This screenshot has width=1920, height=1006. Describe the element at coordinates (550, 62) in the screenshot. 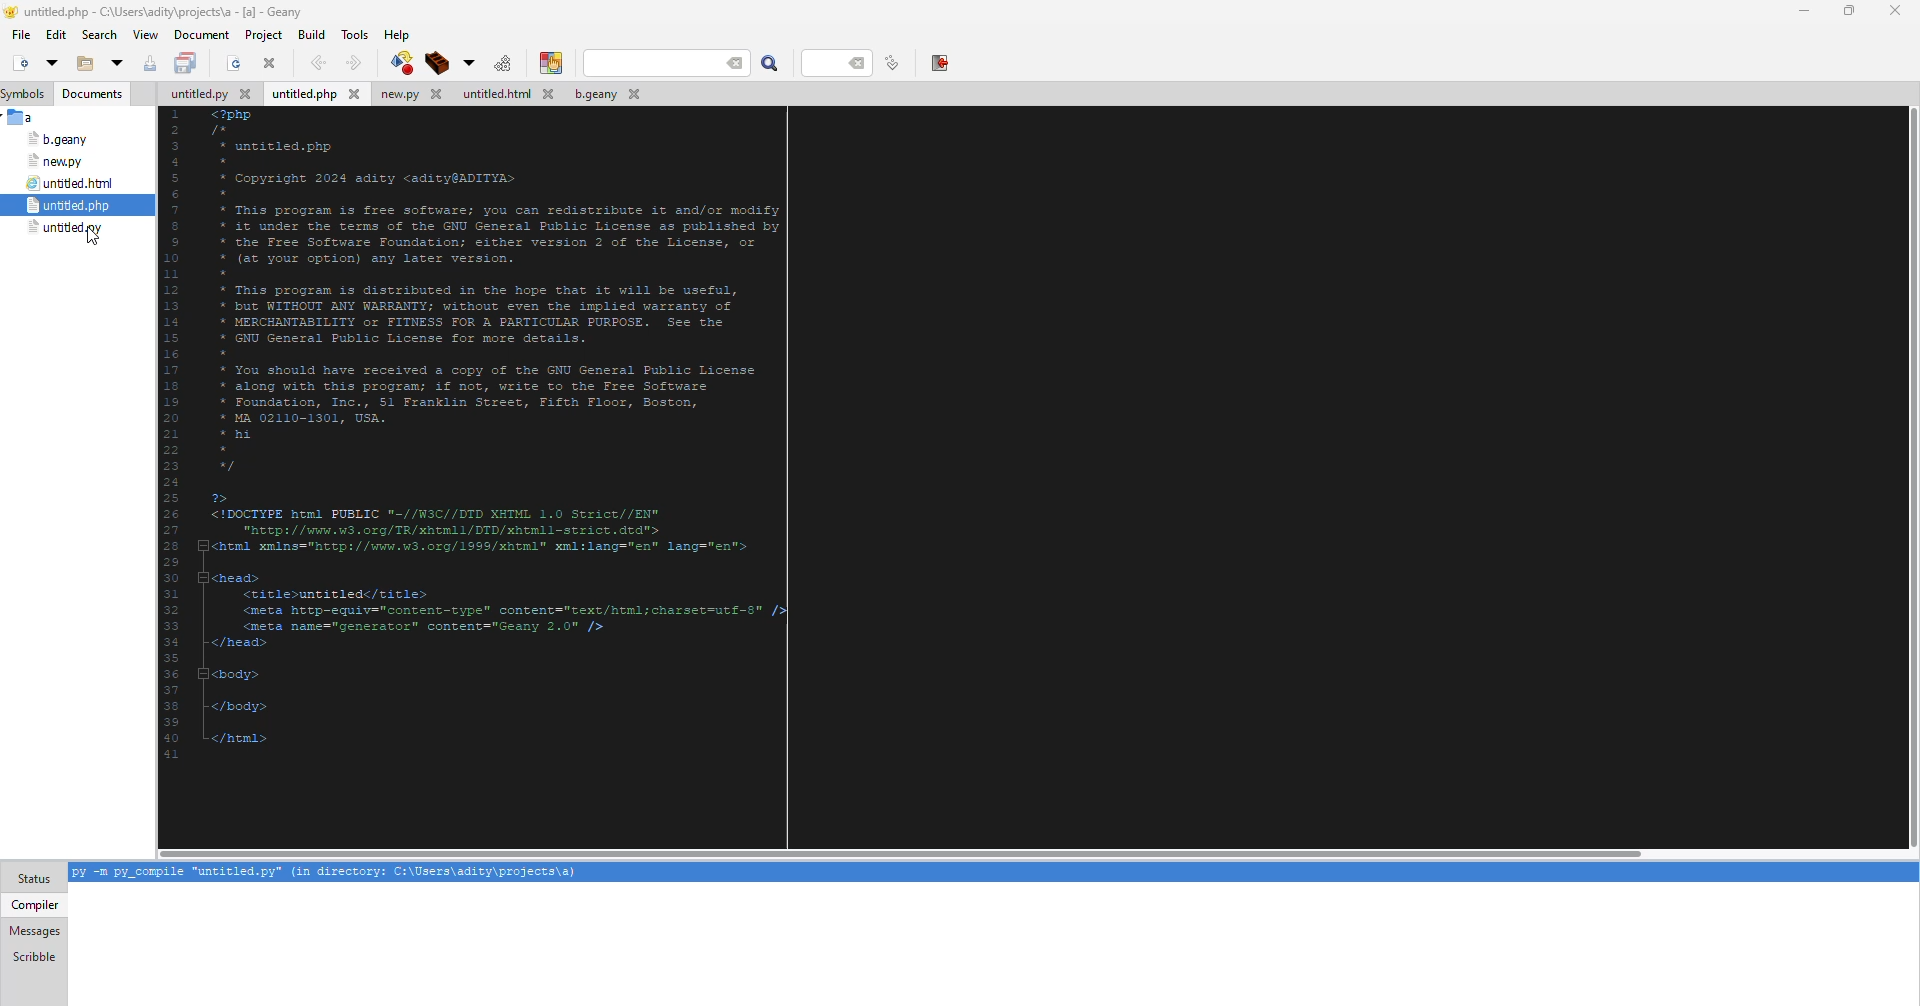

I see `color` at that location.